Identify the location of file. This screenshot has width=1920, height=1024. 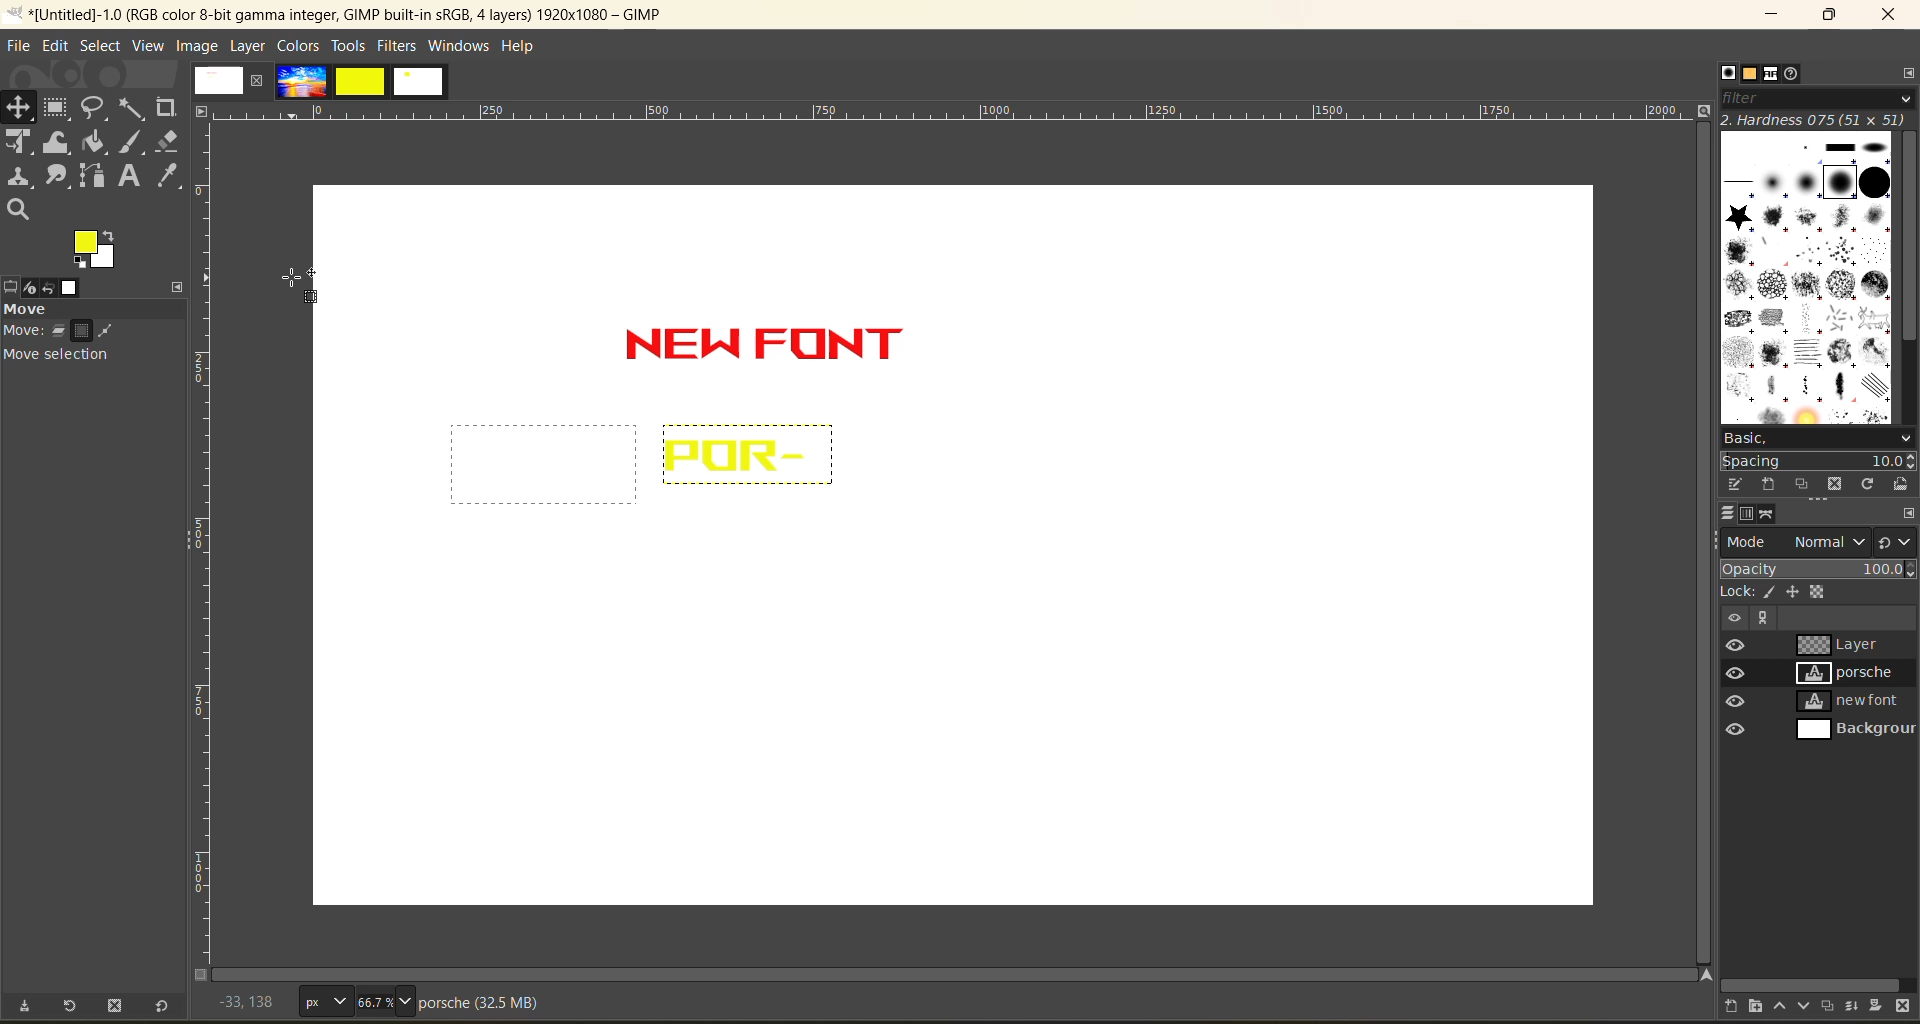
(17, 45).